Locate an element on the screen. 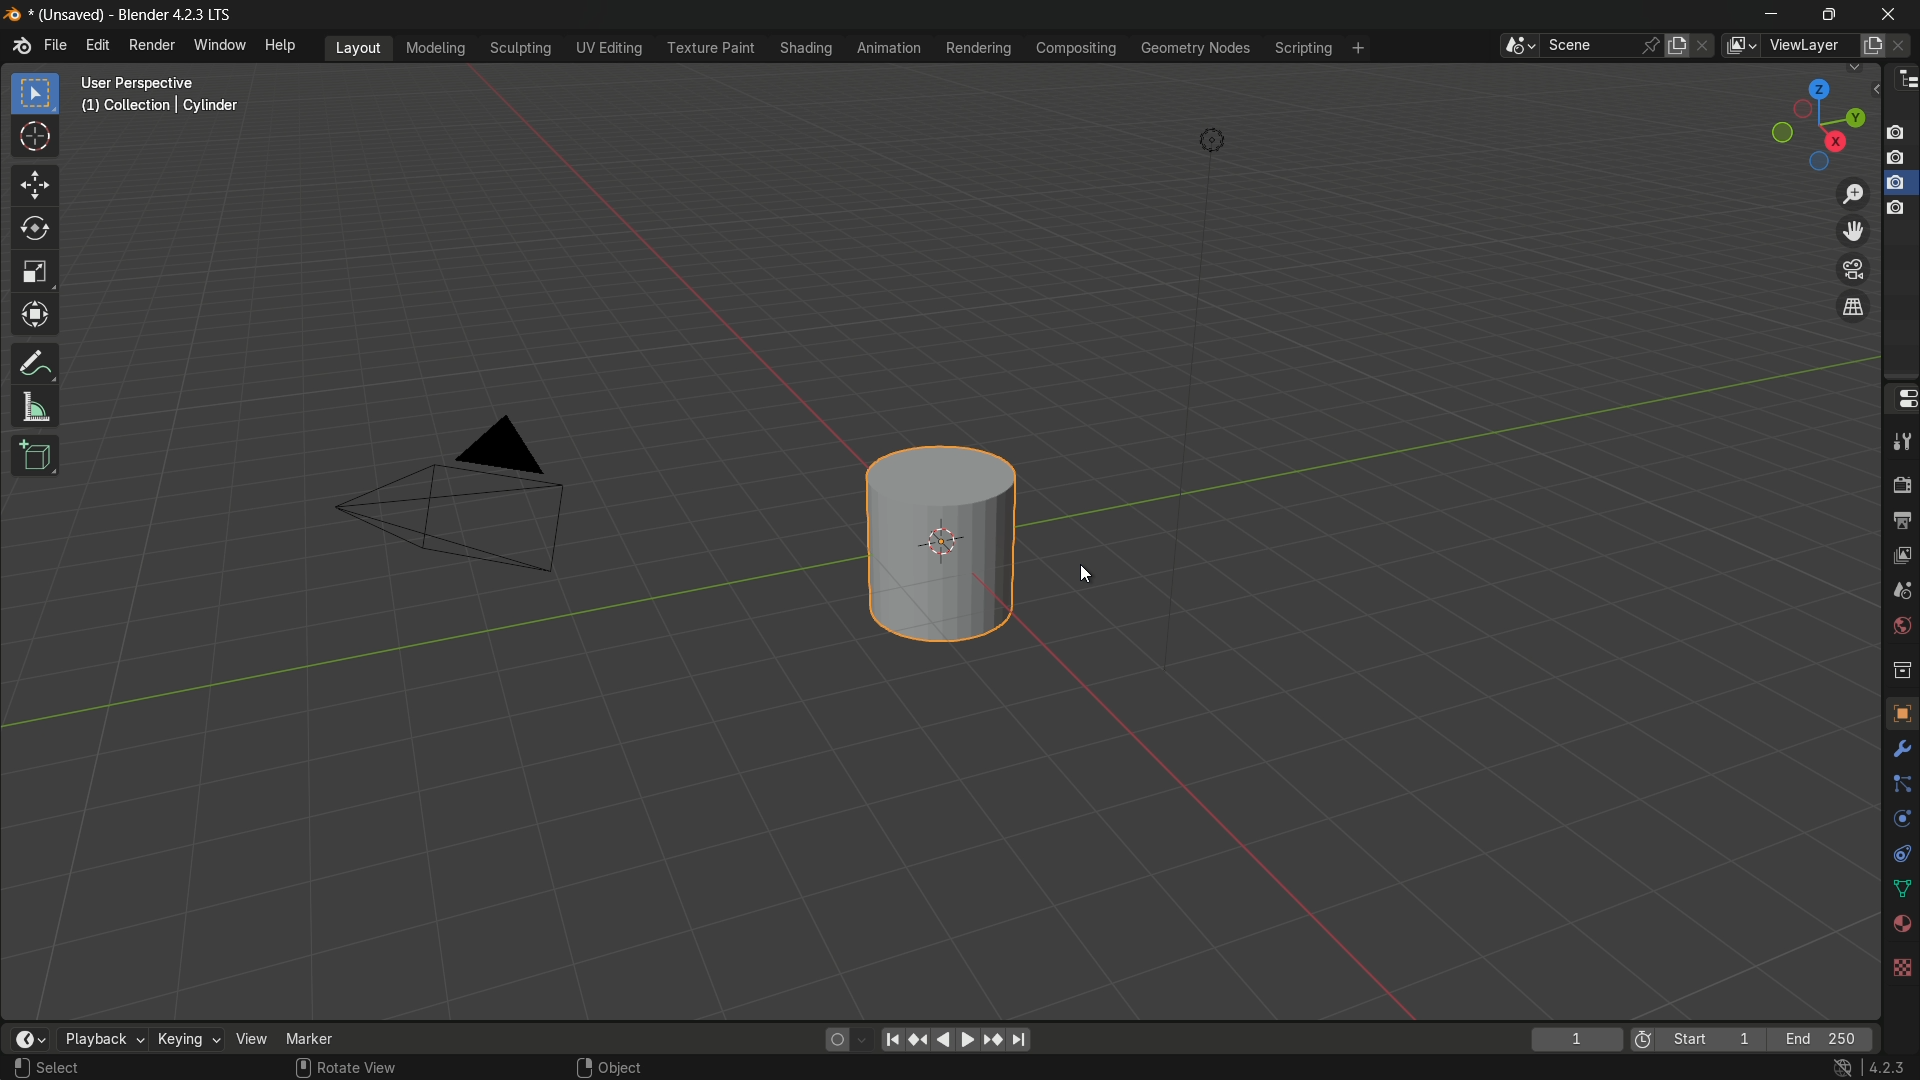  remove view layer is located at coordinates (1903, 46).